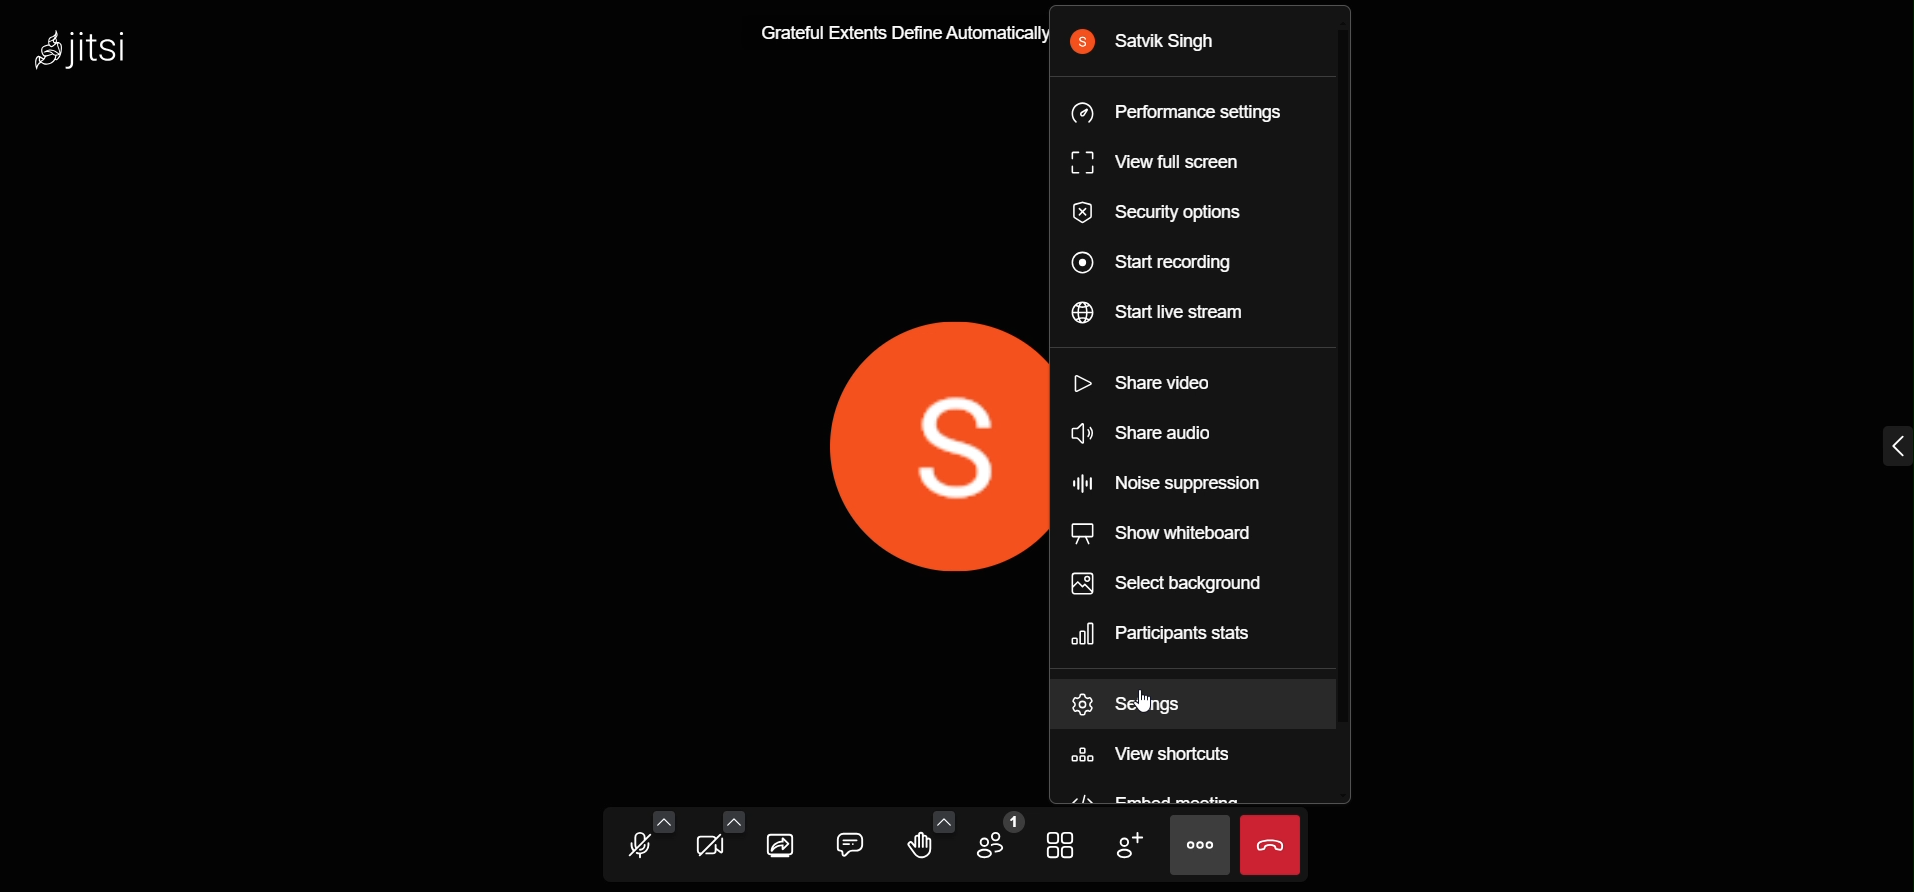 This screenshot has width=1914, height=892. Describe the element at coordinates (1182, 113) in the screenshot. I see `performance setting` at that location.